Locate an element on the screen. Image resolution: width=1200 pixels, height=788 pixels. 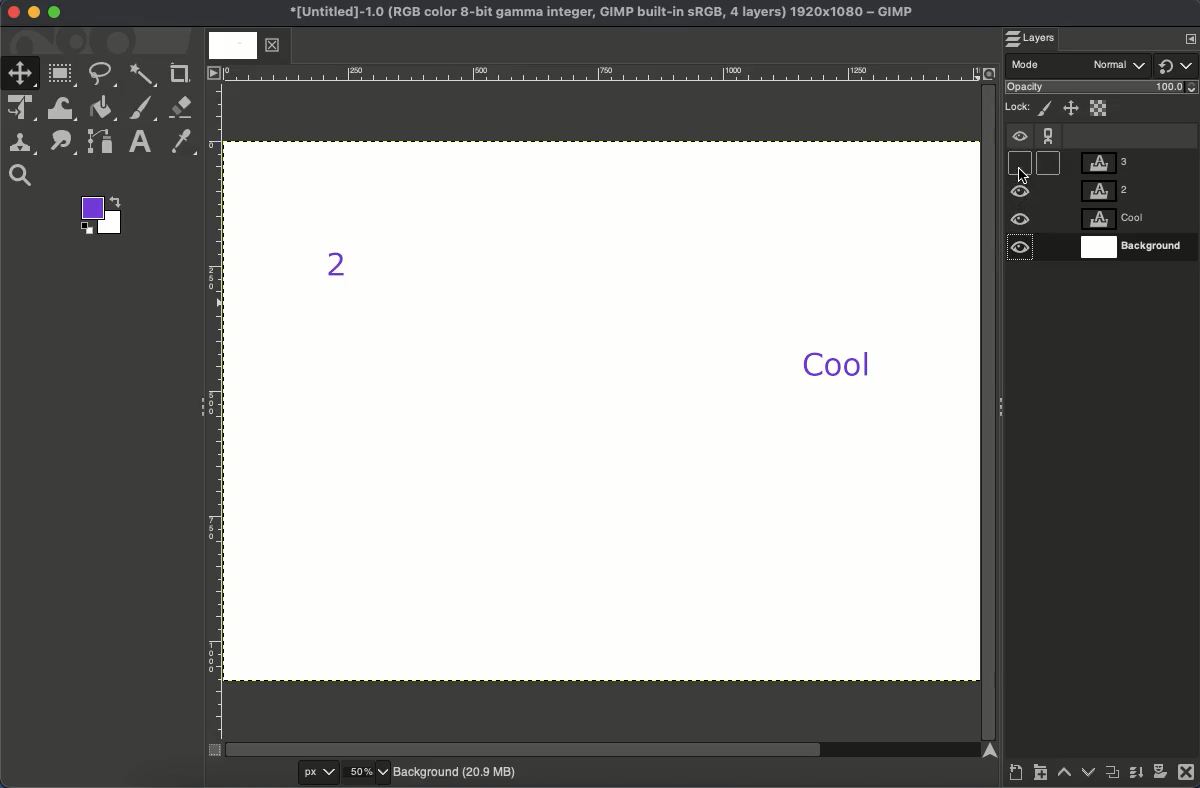
Path is located at coordinates (103, 145).